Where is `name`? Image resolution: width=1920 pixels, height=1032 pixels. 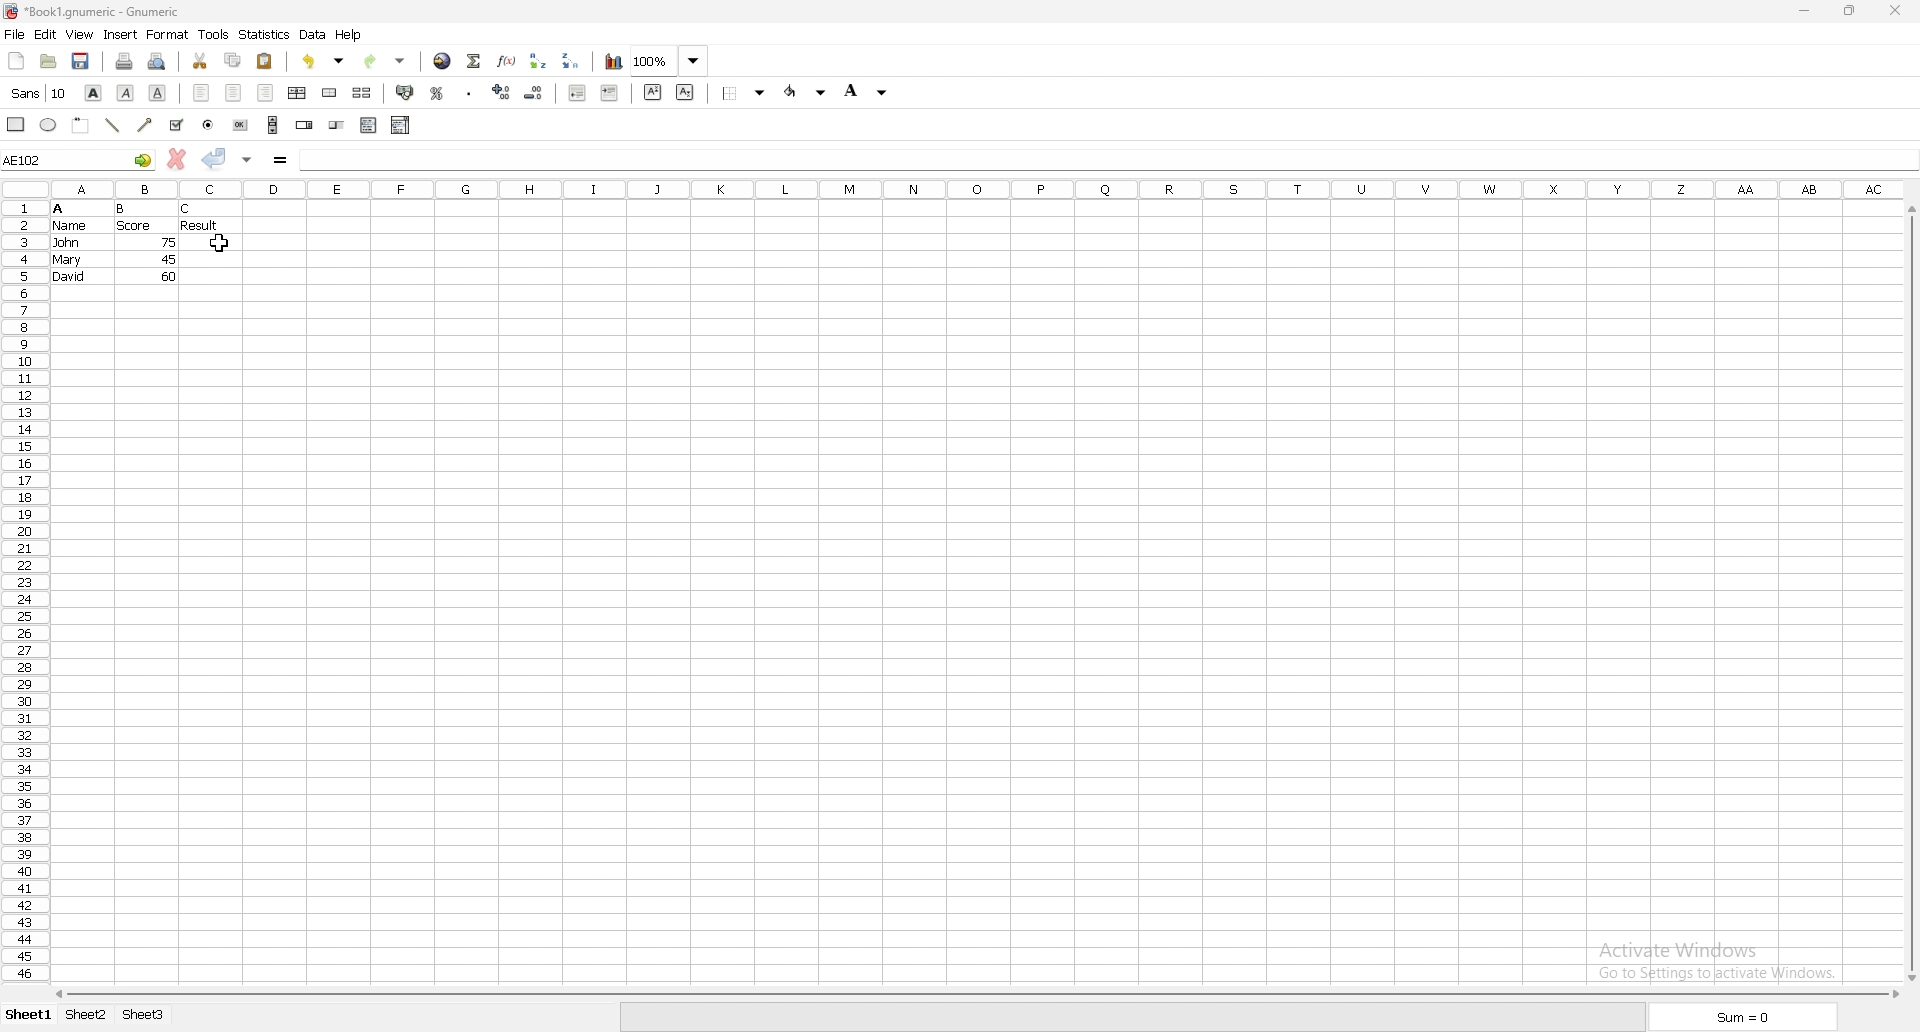
name is located at coordinates (70, 226).